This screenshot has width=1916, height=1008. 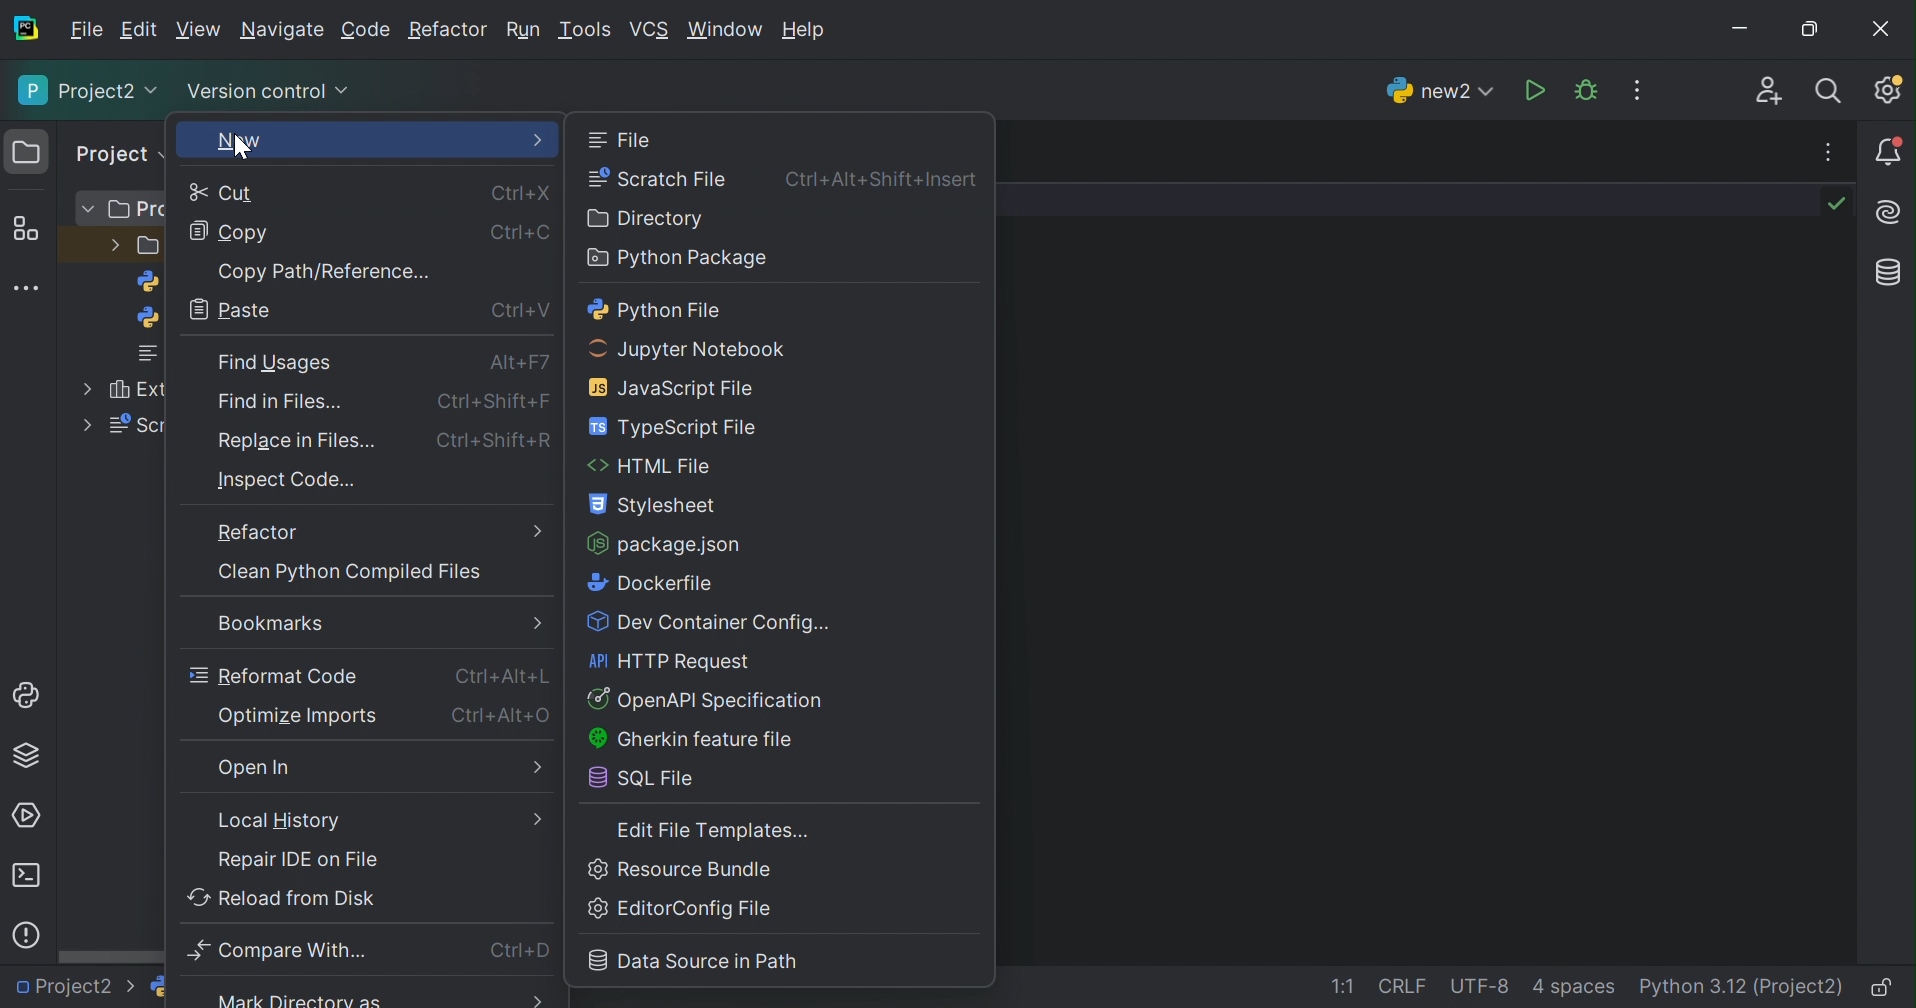 What do you see at coordinates (350, 572) in the screenshot?
I see `Clean python compiled files` at bounding box center [350, 572].